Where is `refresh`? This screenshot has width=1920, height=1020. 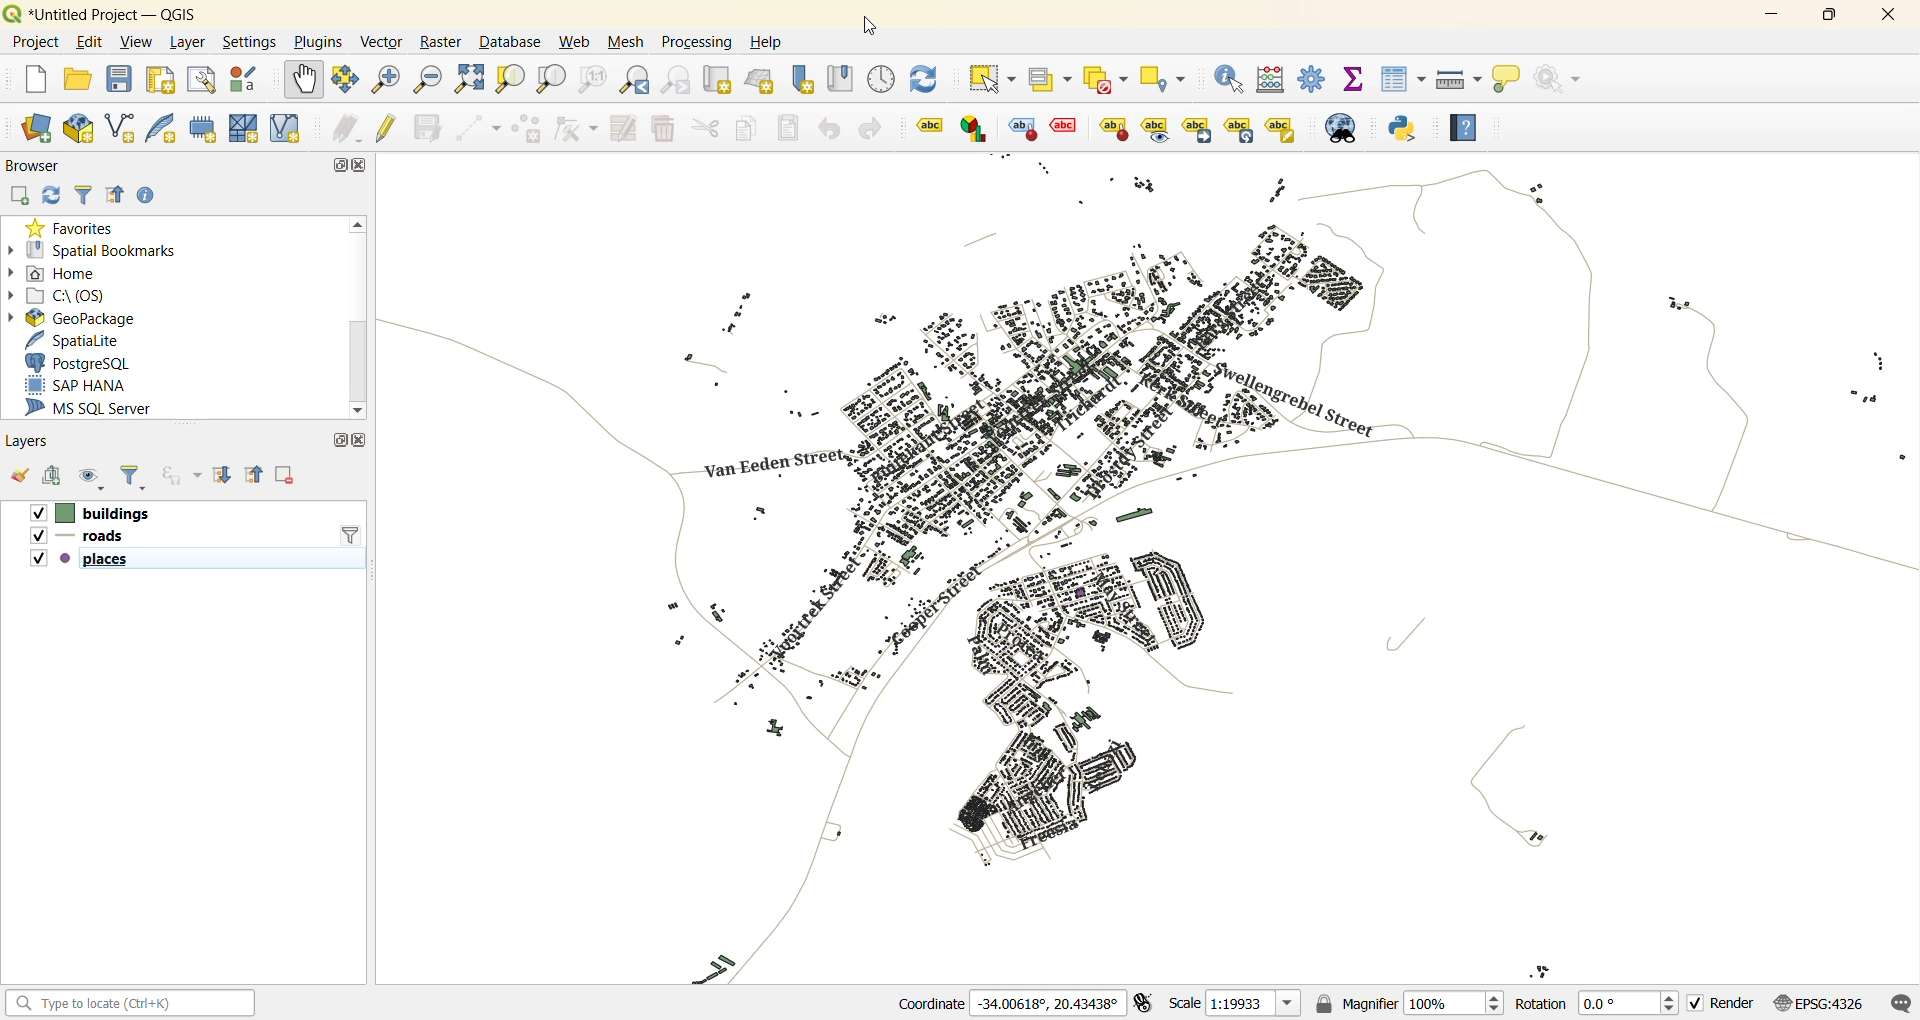
refresh is located at coordinates (928, 82).